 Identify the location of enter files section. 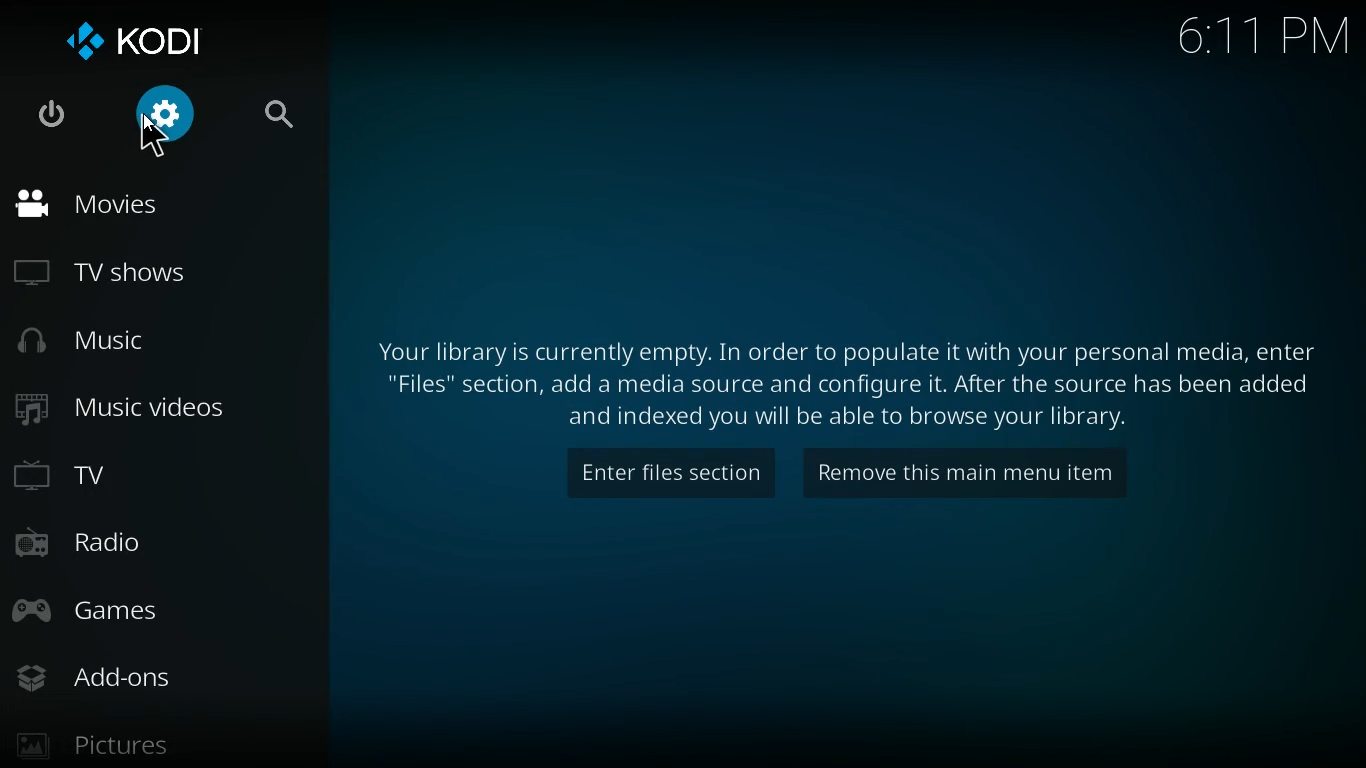
(657, 476).